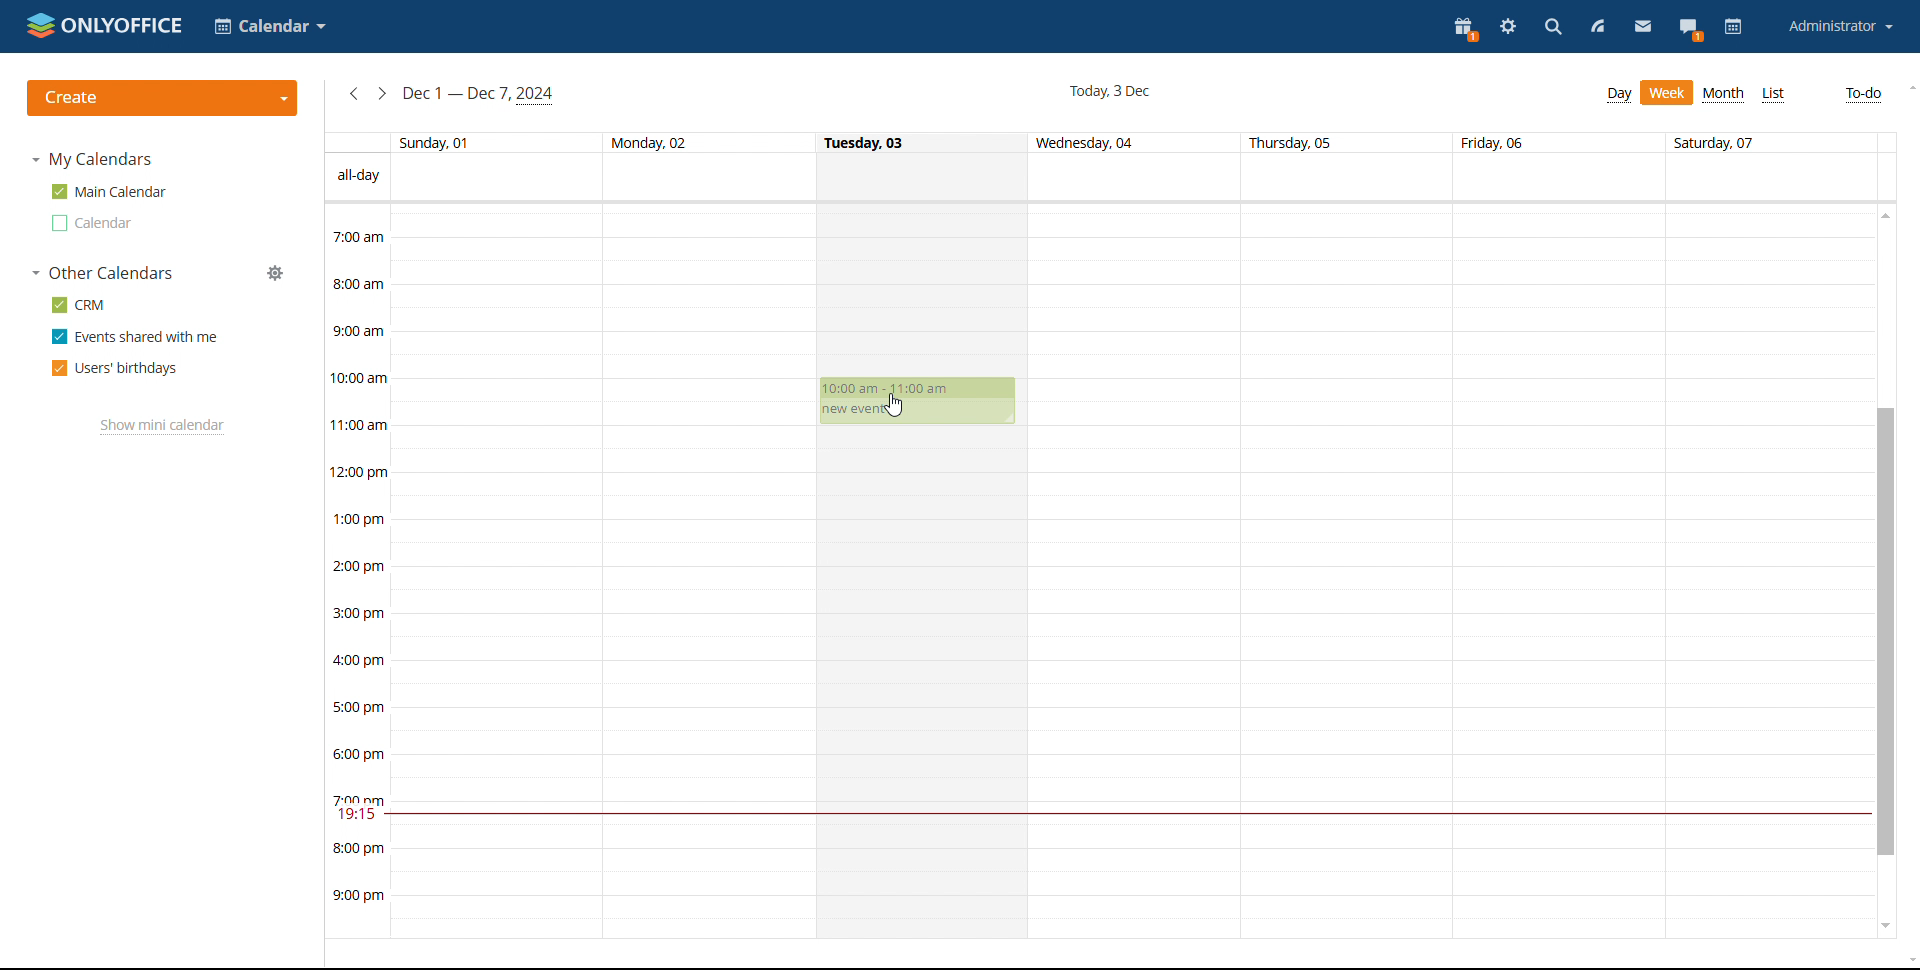 The height and width of the screenshot is (970, 1920). What do you see at coordinates (1510, 27) in the screenshot?
I see `settings` at bounding box center [1510, 27].